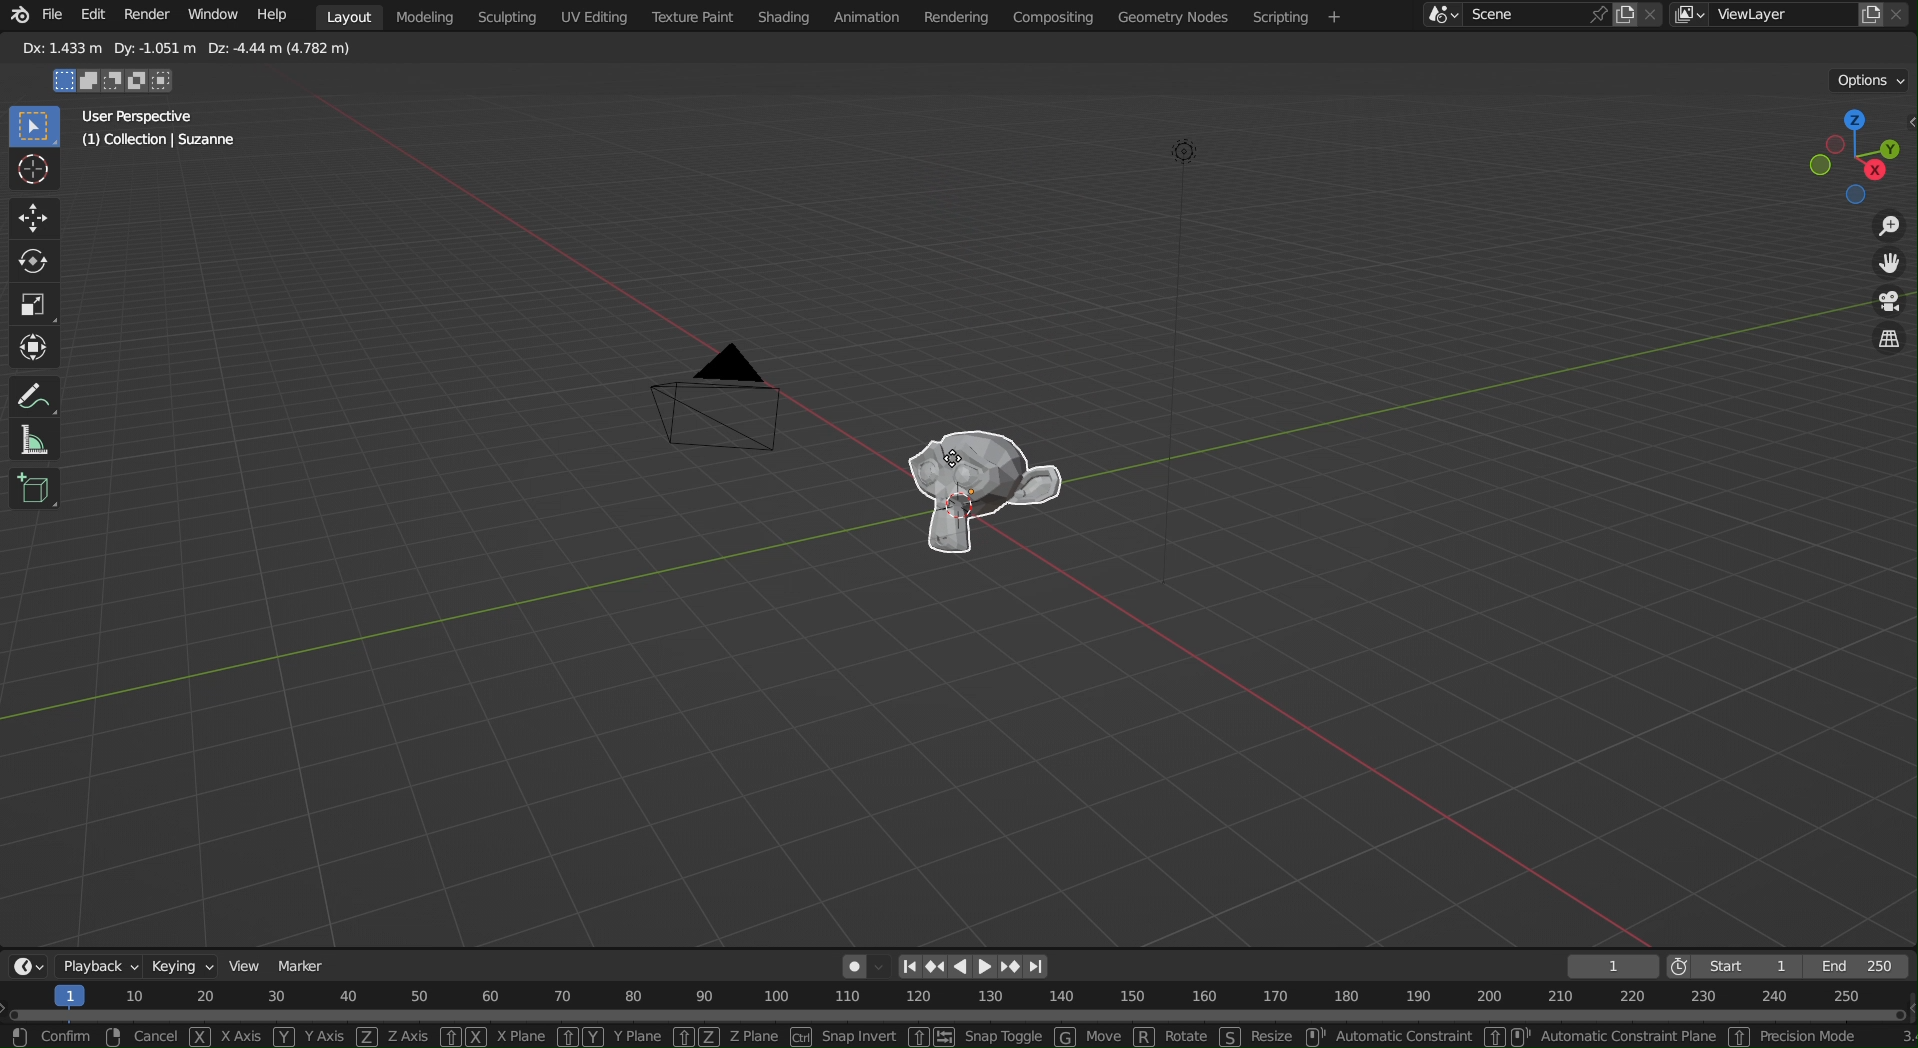  I want to click on rotate, so click(1186, 1036).